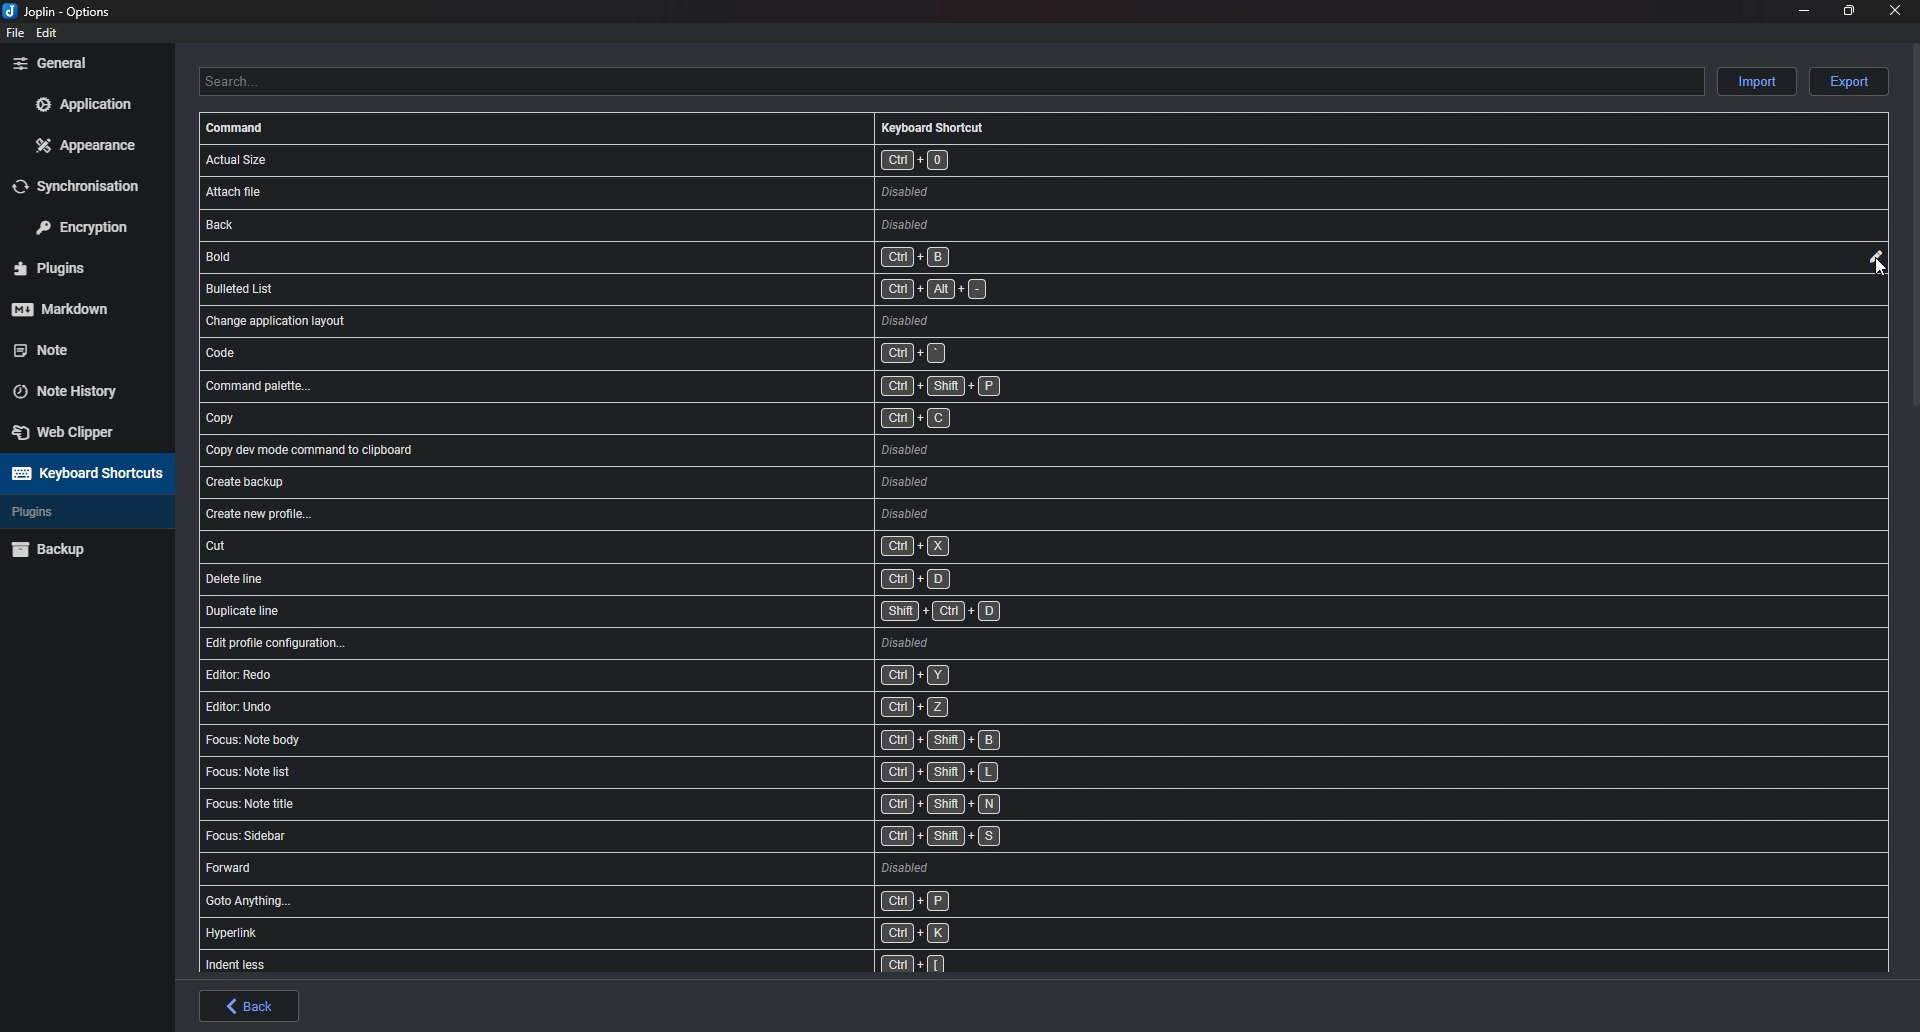 This screenshot has height=1032, width=1920. I want to click on scroll bar, so click(1915, 223).